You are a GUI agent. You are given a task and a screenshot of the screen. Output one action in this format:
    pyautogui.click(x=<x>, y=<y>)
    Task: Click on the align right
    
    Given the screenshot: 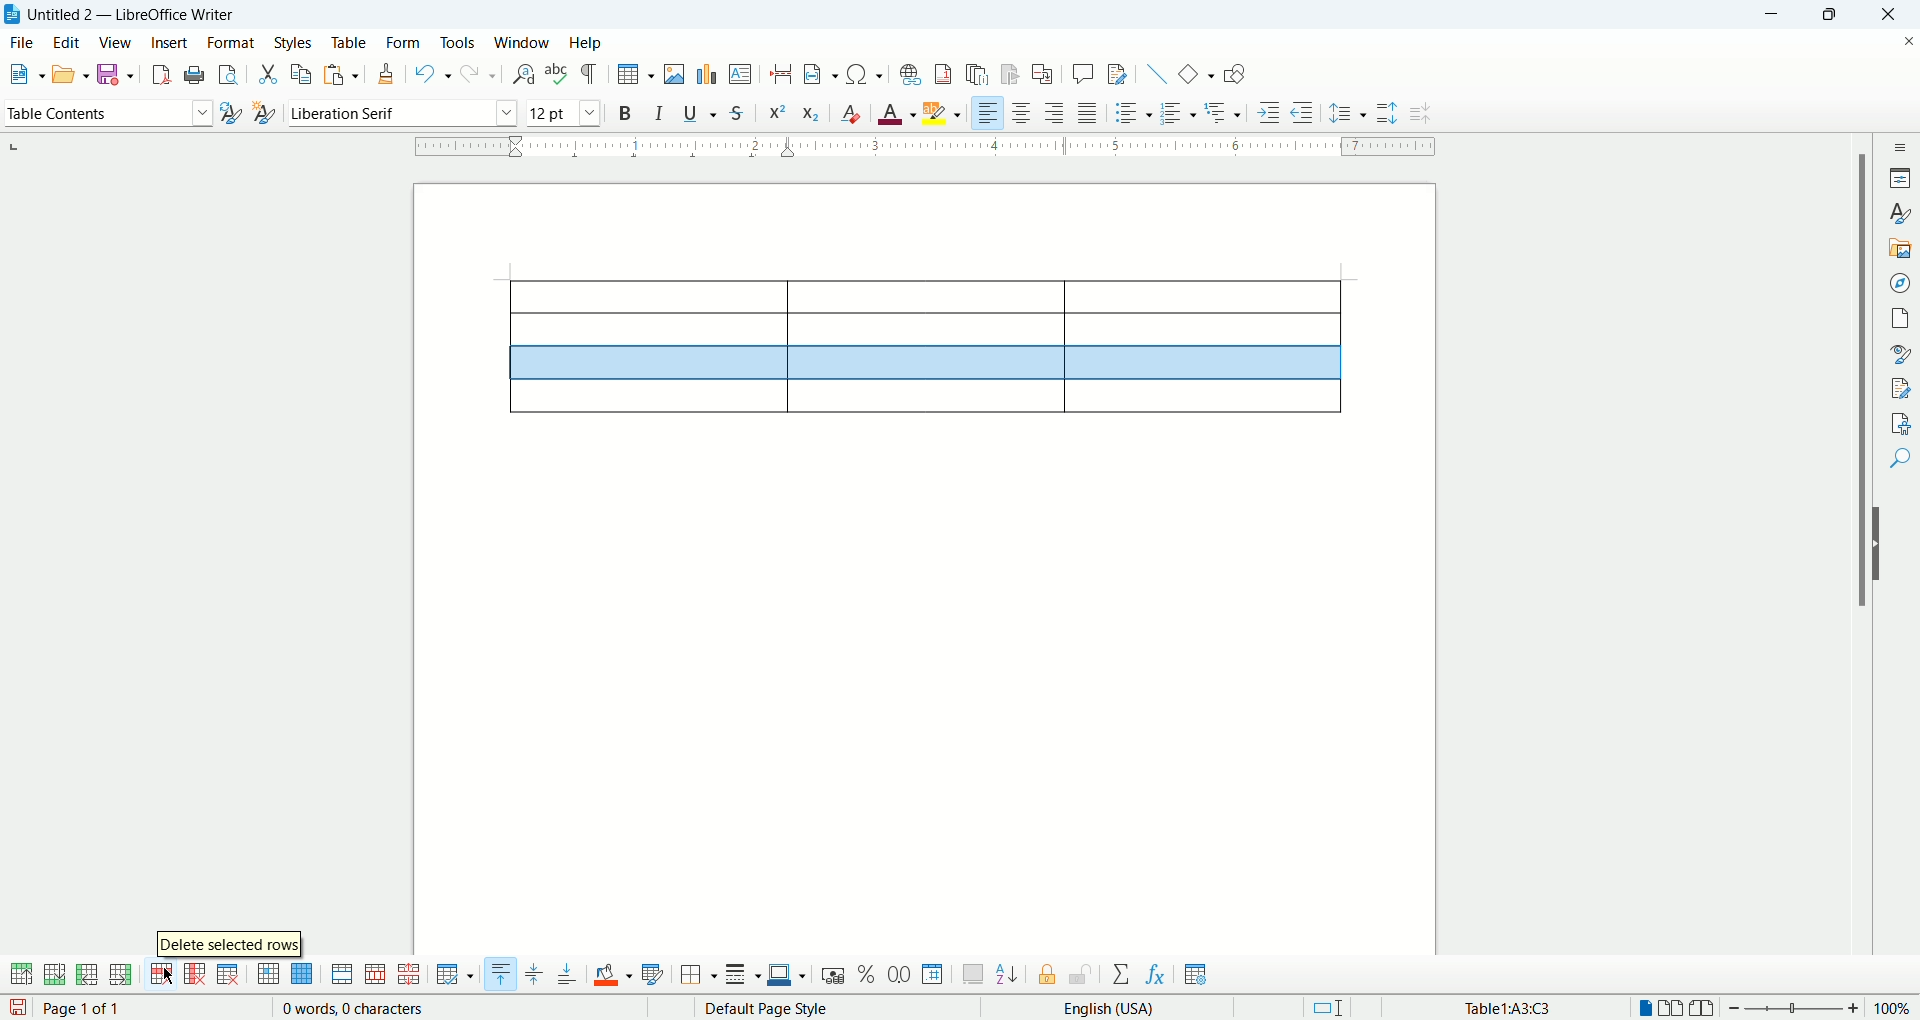 What is the action you would take?
    pyautogui.click(x=1052, y=115)
    